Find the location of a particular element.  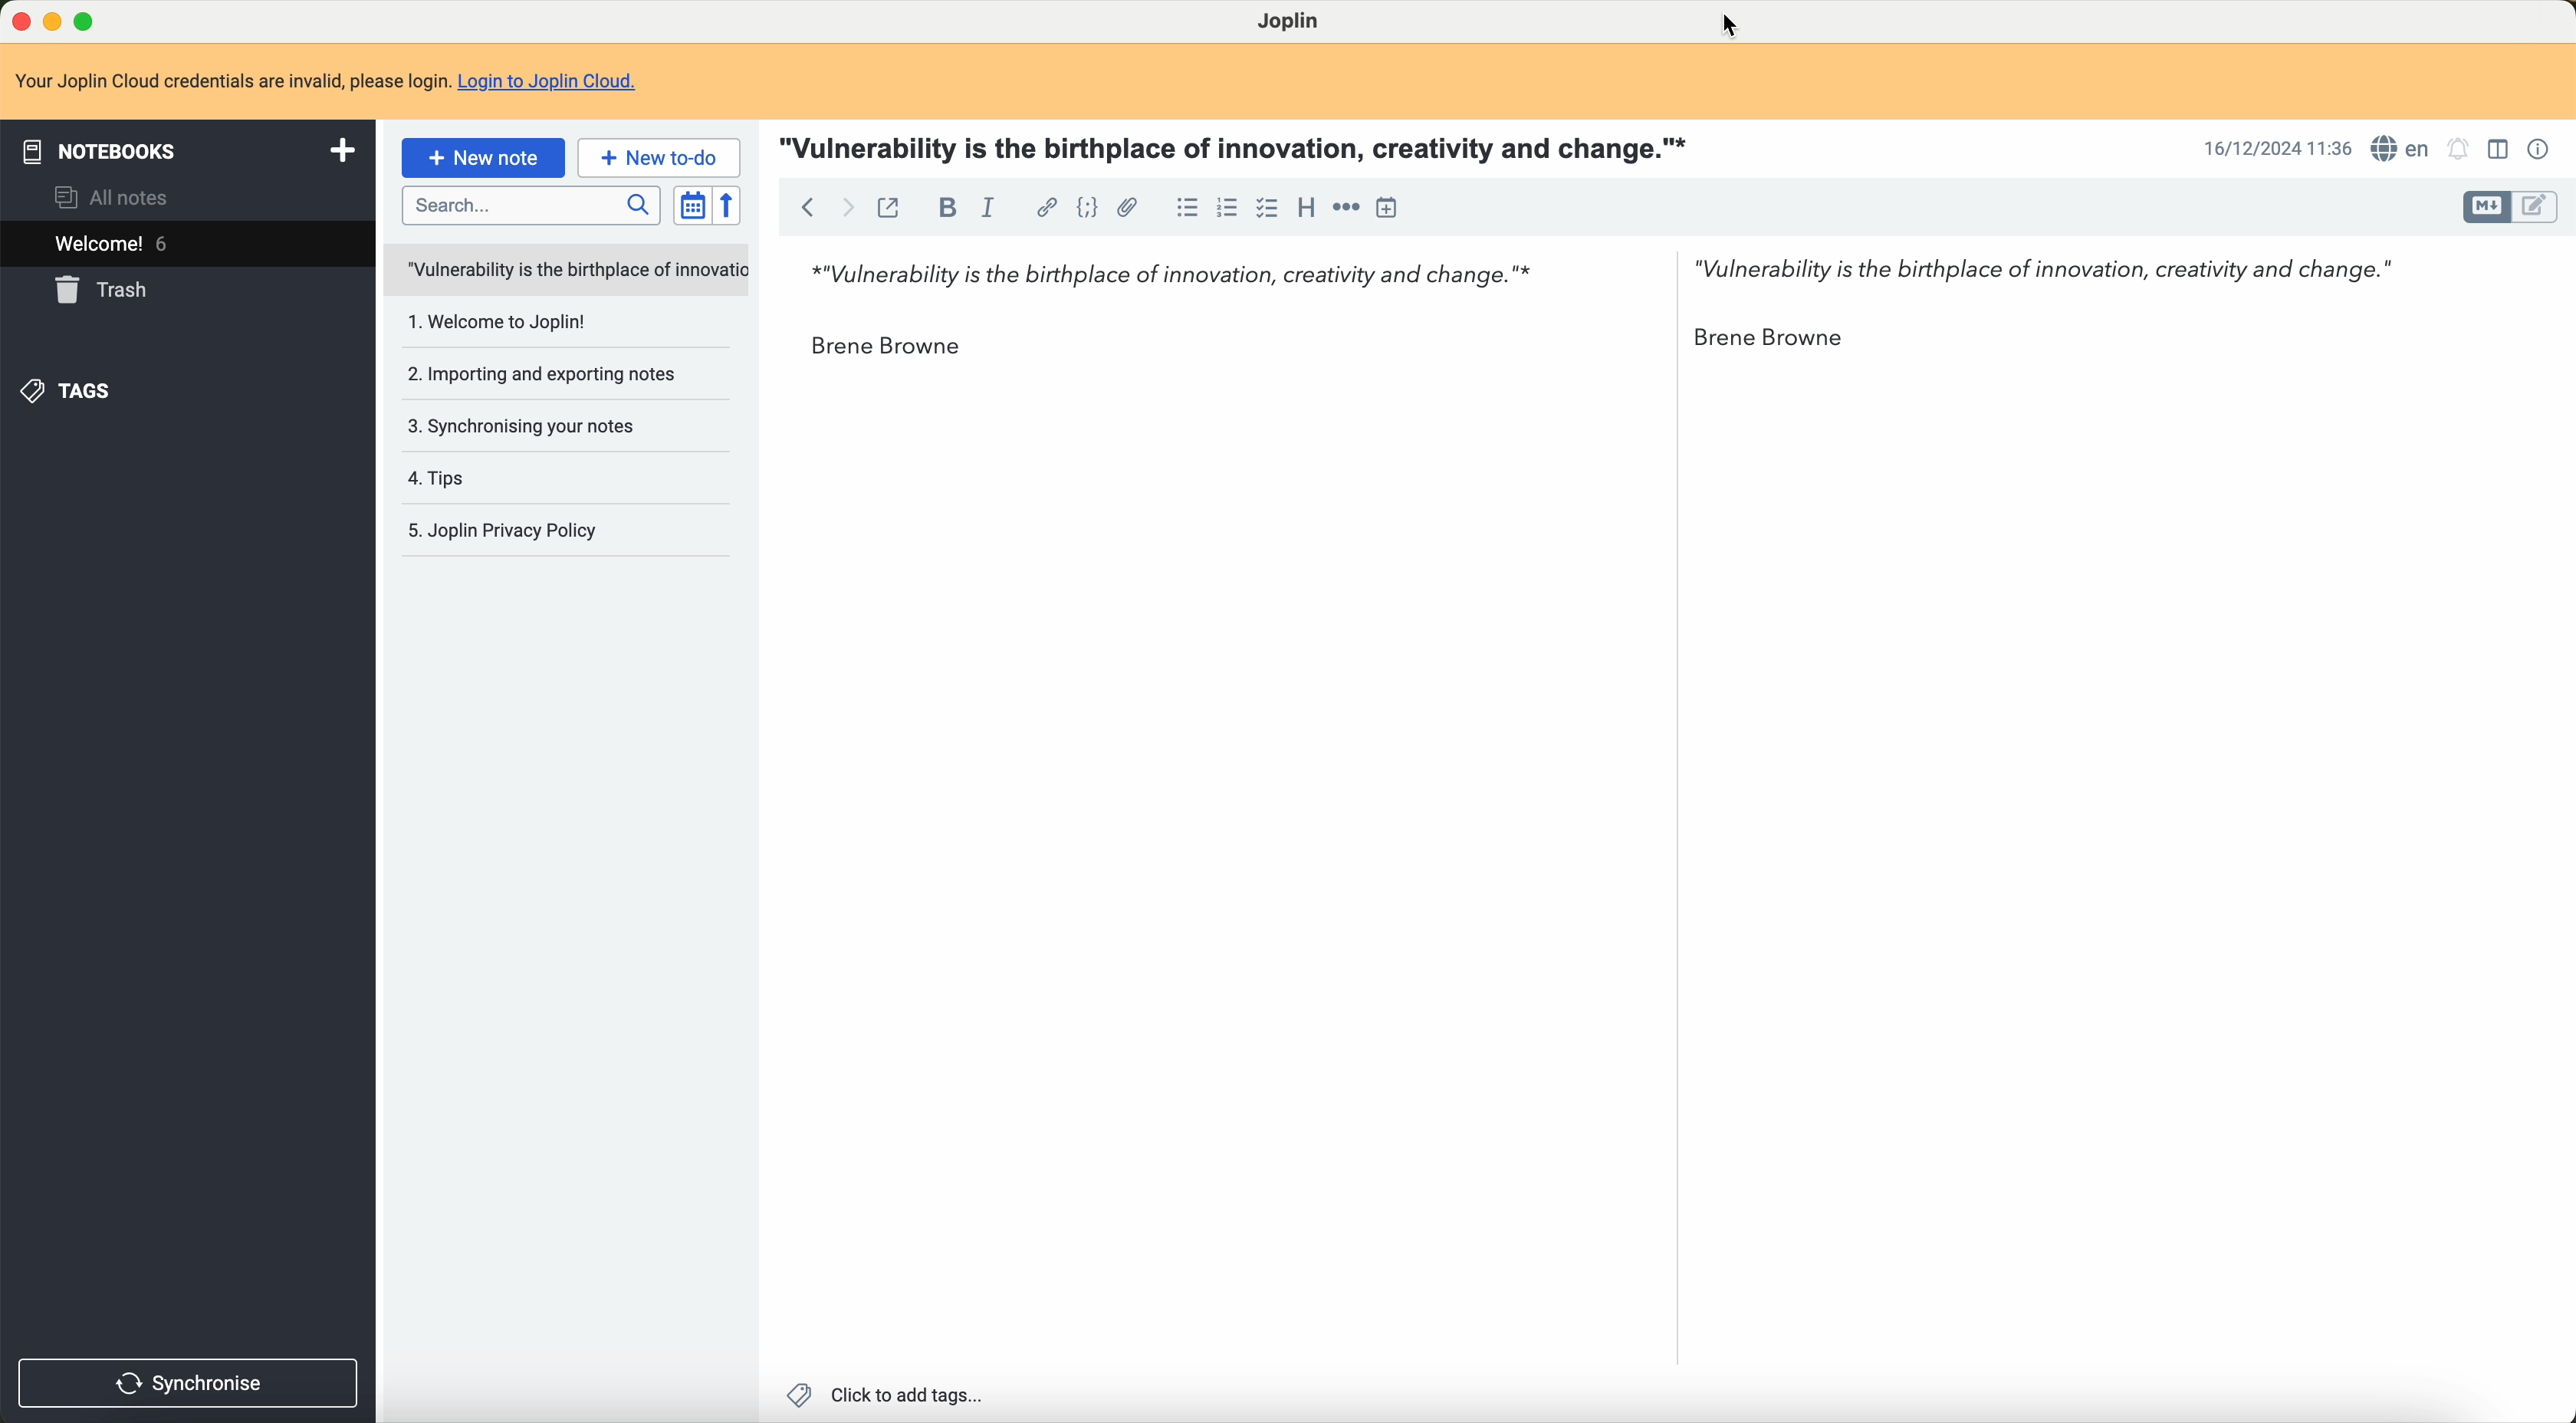

click to add tags is located at coordinates (889, 1397).